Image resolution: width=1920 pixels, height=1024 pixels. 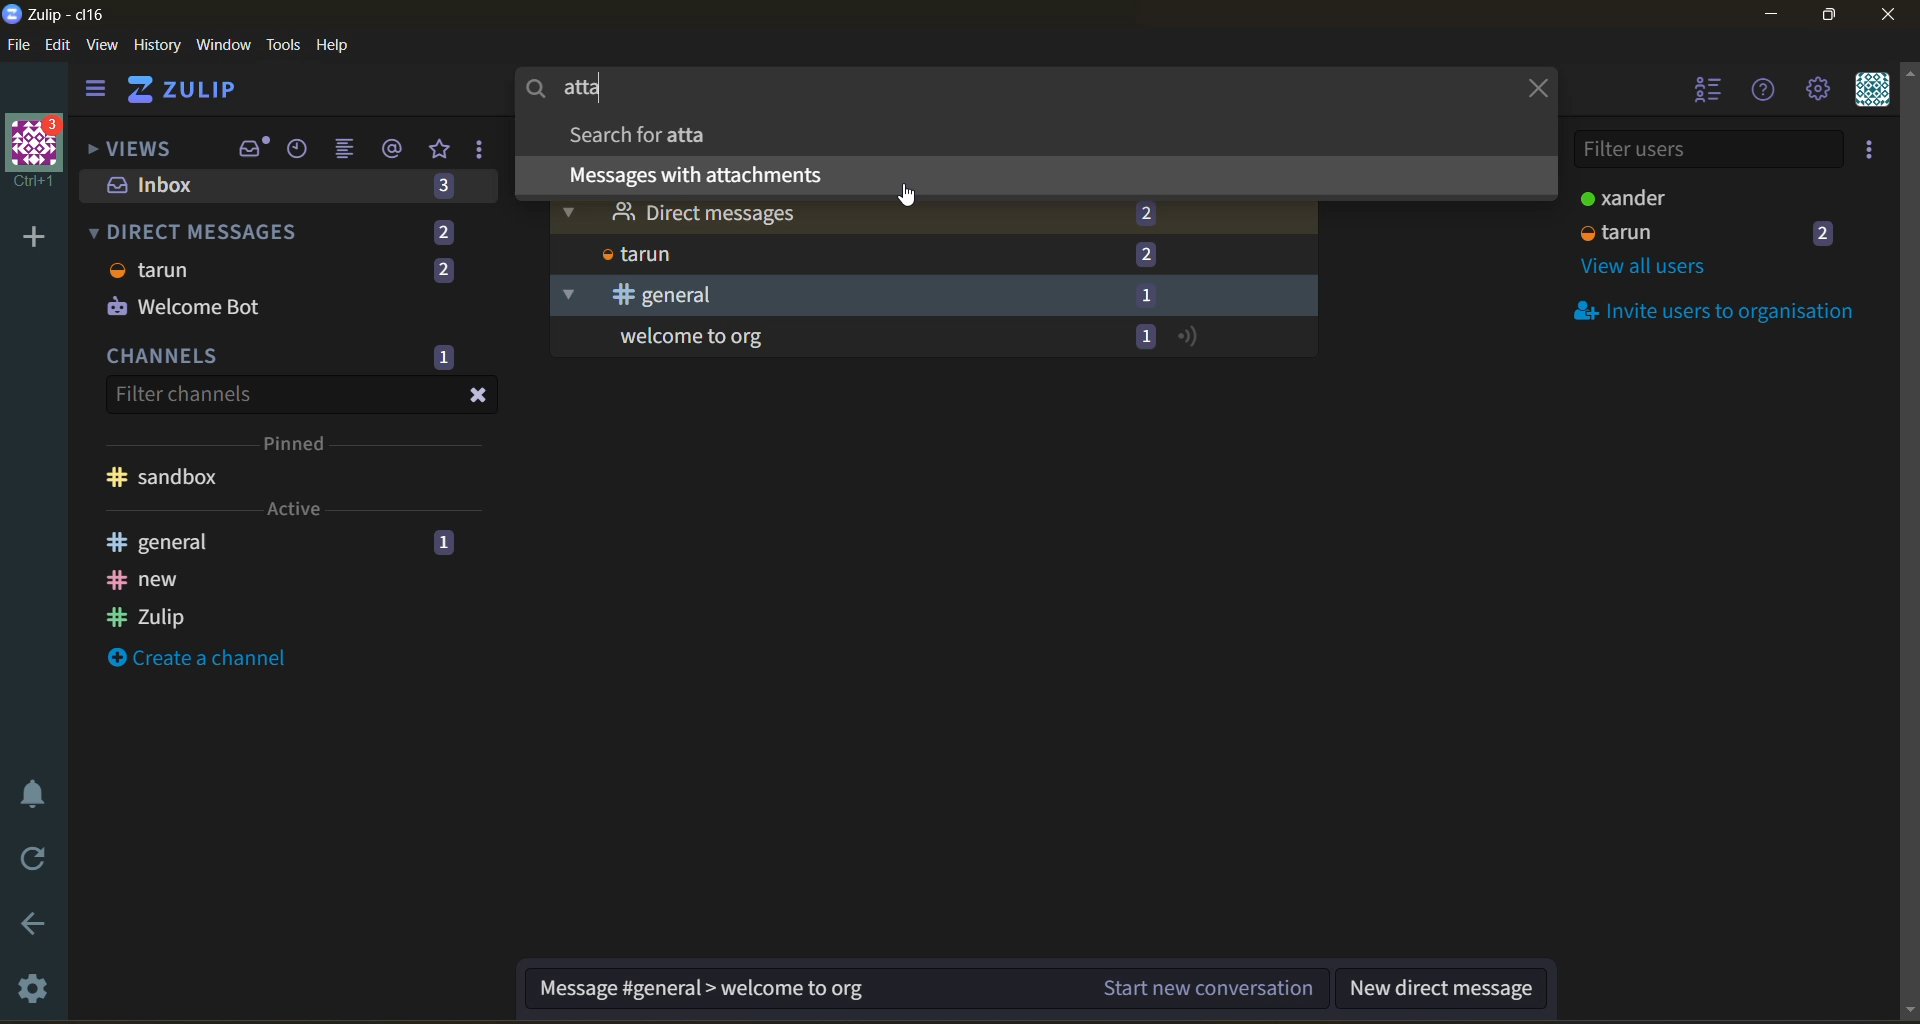 What do you see at coordinates (478, 396) in the screenshot?
I see `close` at bounding box center [478, 396].